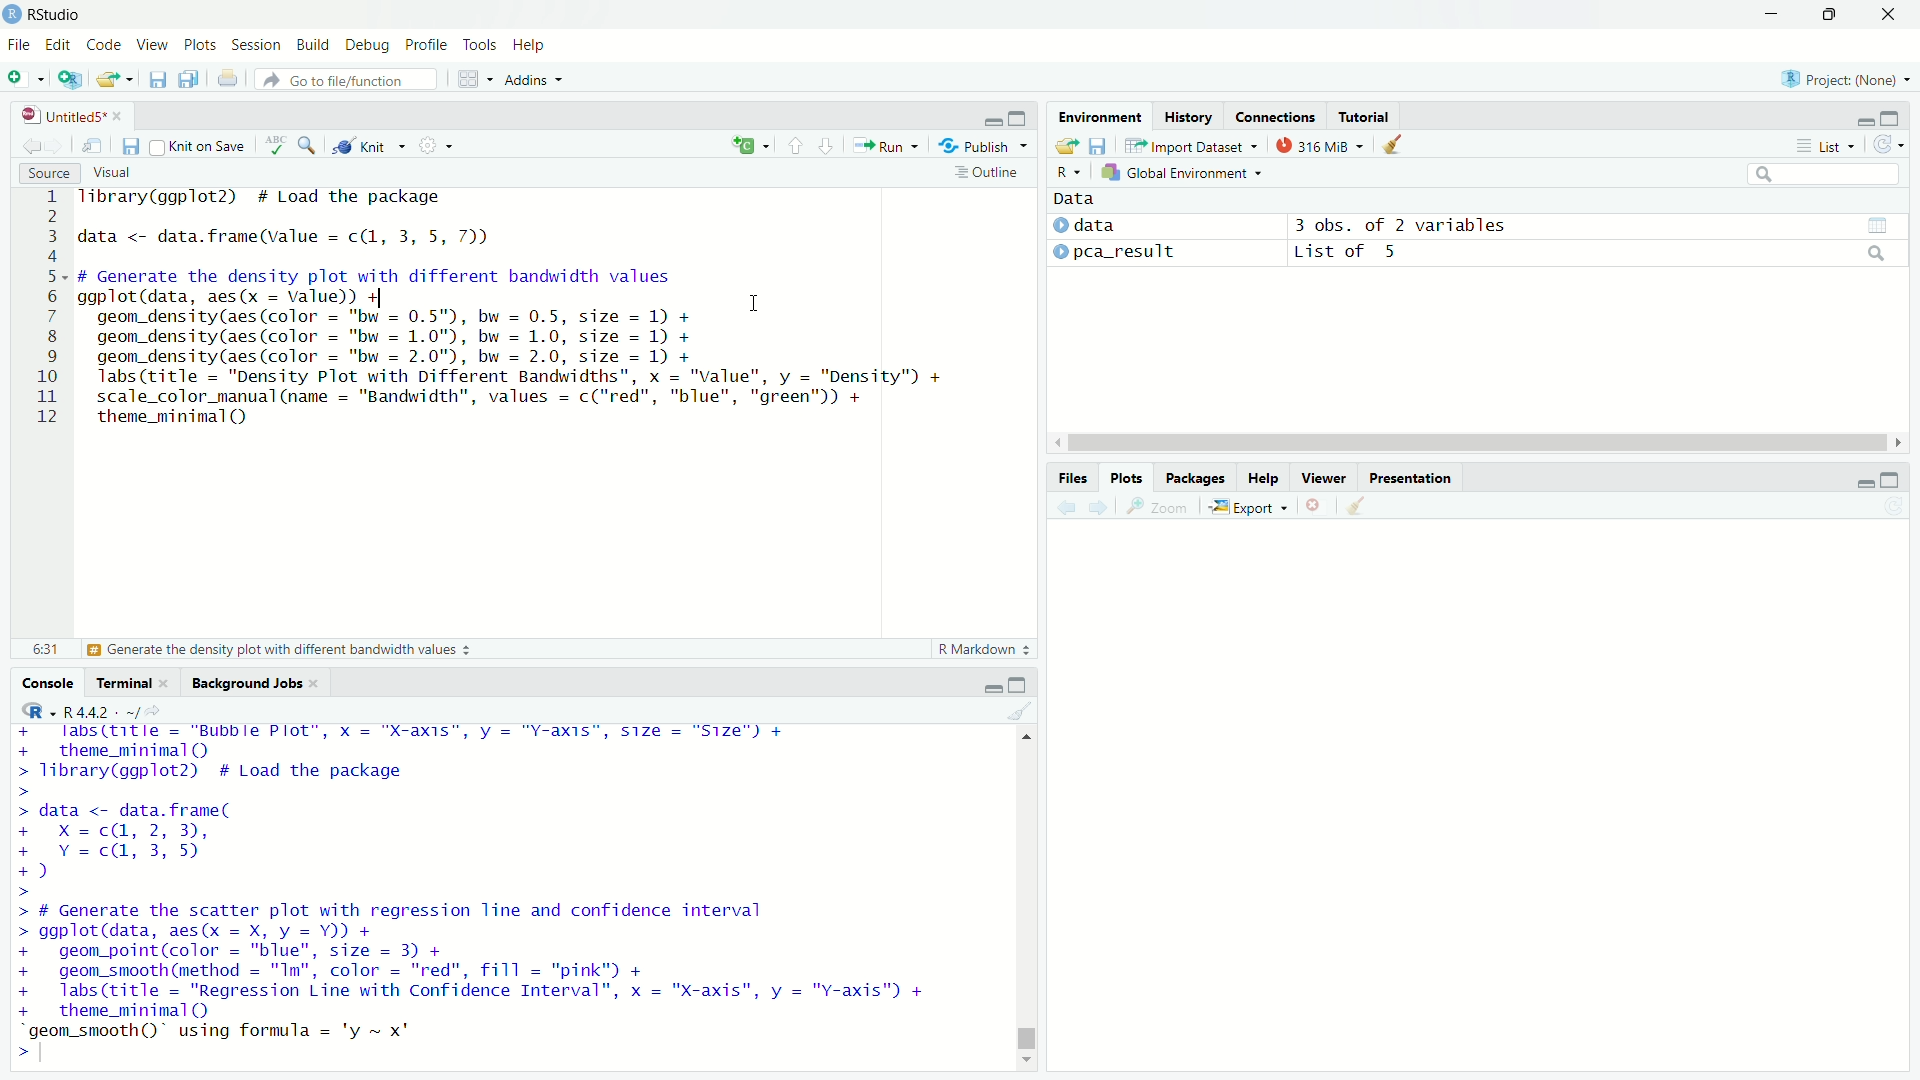 The height and width of the screenshot is (1080, 1920). Describe the element at coordinates (129, 79) in the screenshot. I see `Open recent files` at that location.